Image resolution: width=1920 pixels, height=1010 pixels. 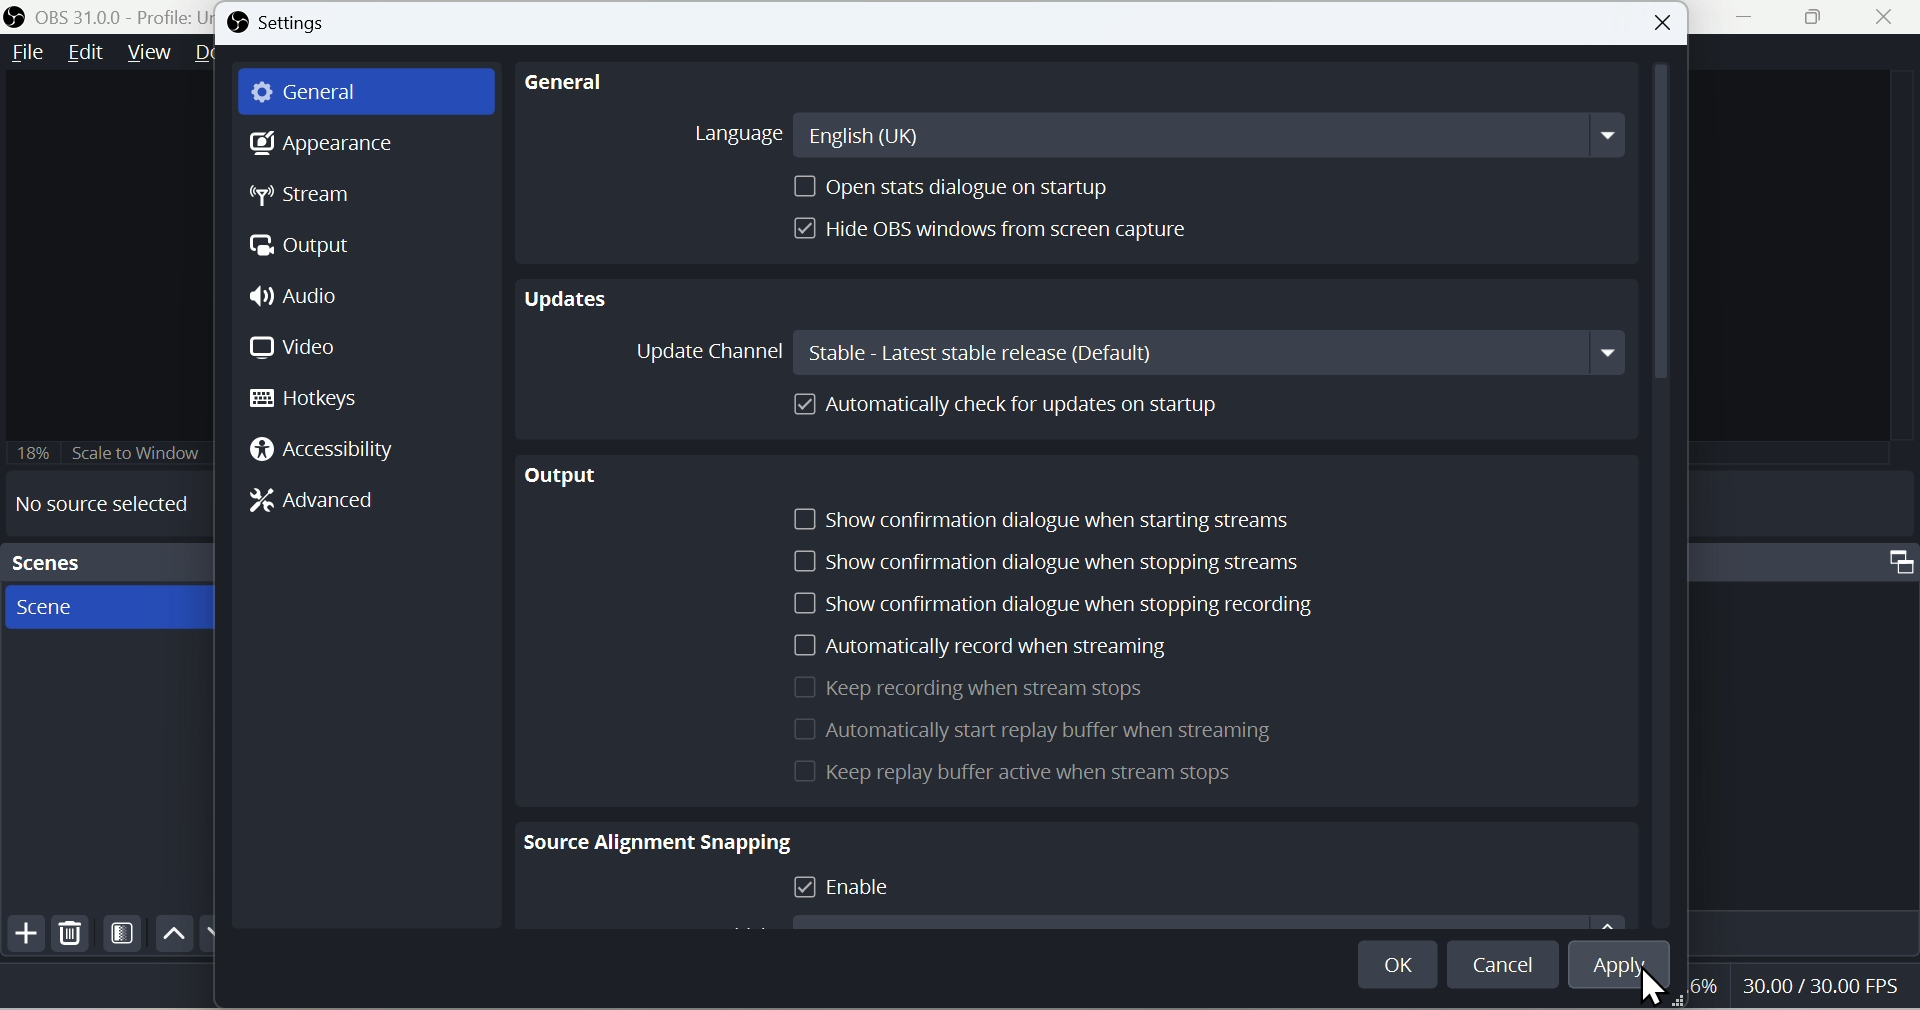 What do you see at coordinates (109, 16) in the screenshot?
I see `OBS 31.0.0 - Policy Untitled - Scene : New Scene` at bounding box center [109, 16].